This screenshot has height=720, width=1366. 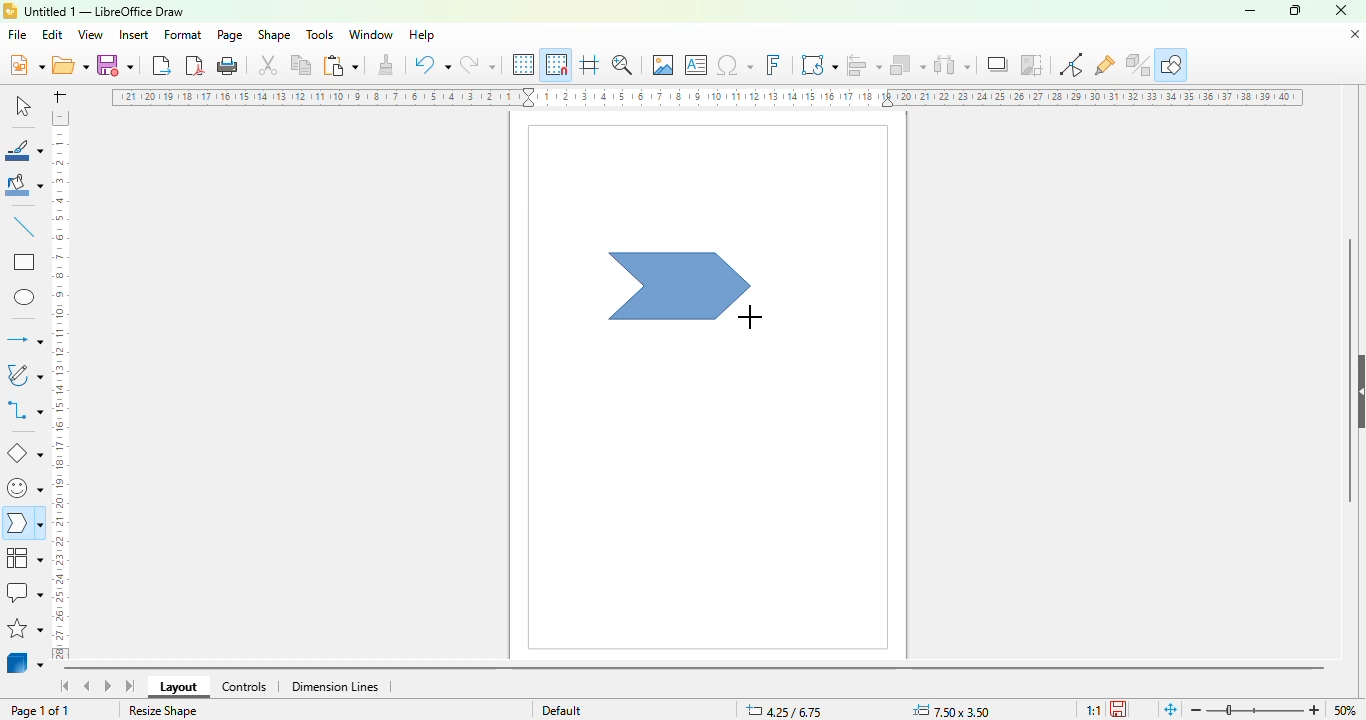 I want to click on layout, so click(x=178, y=687).